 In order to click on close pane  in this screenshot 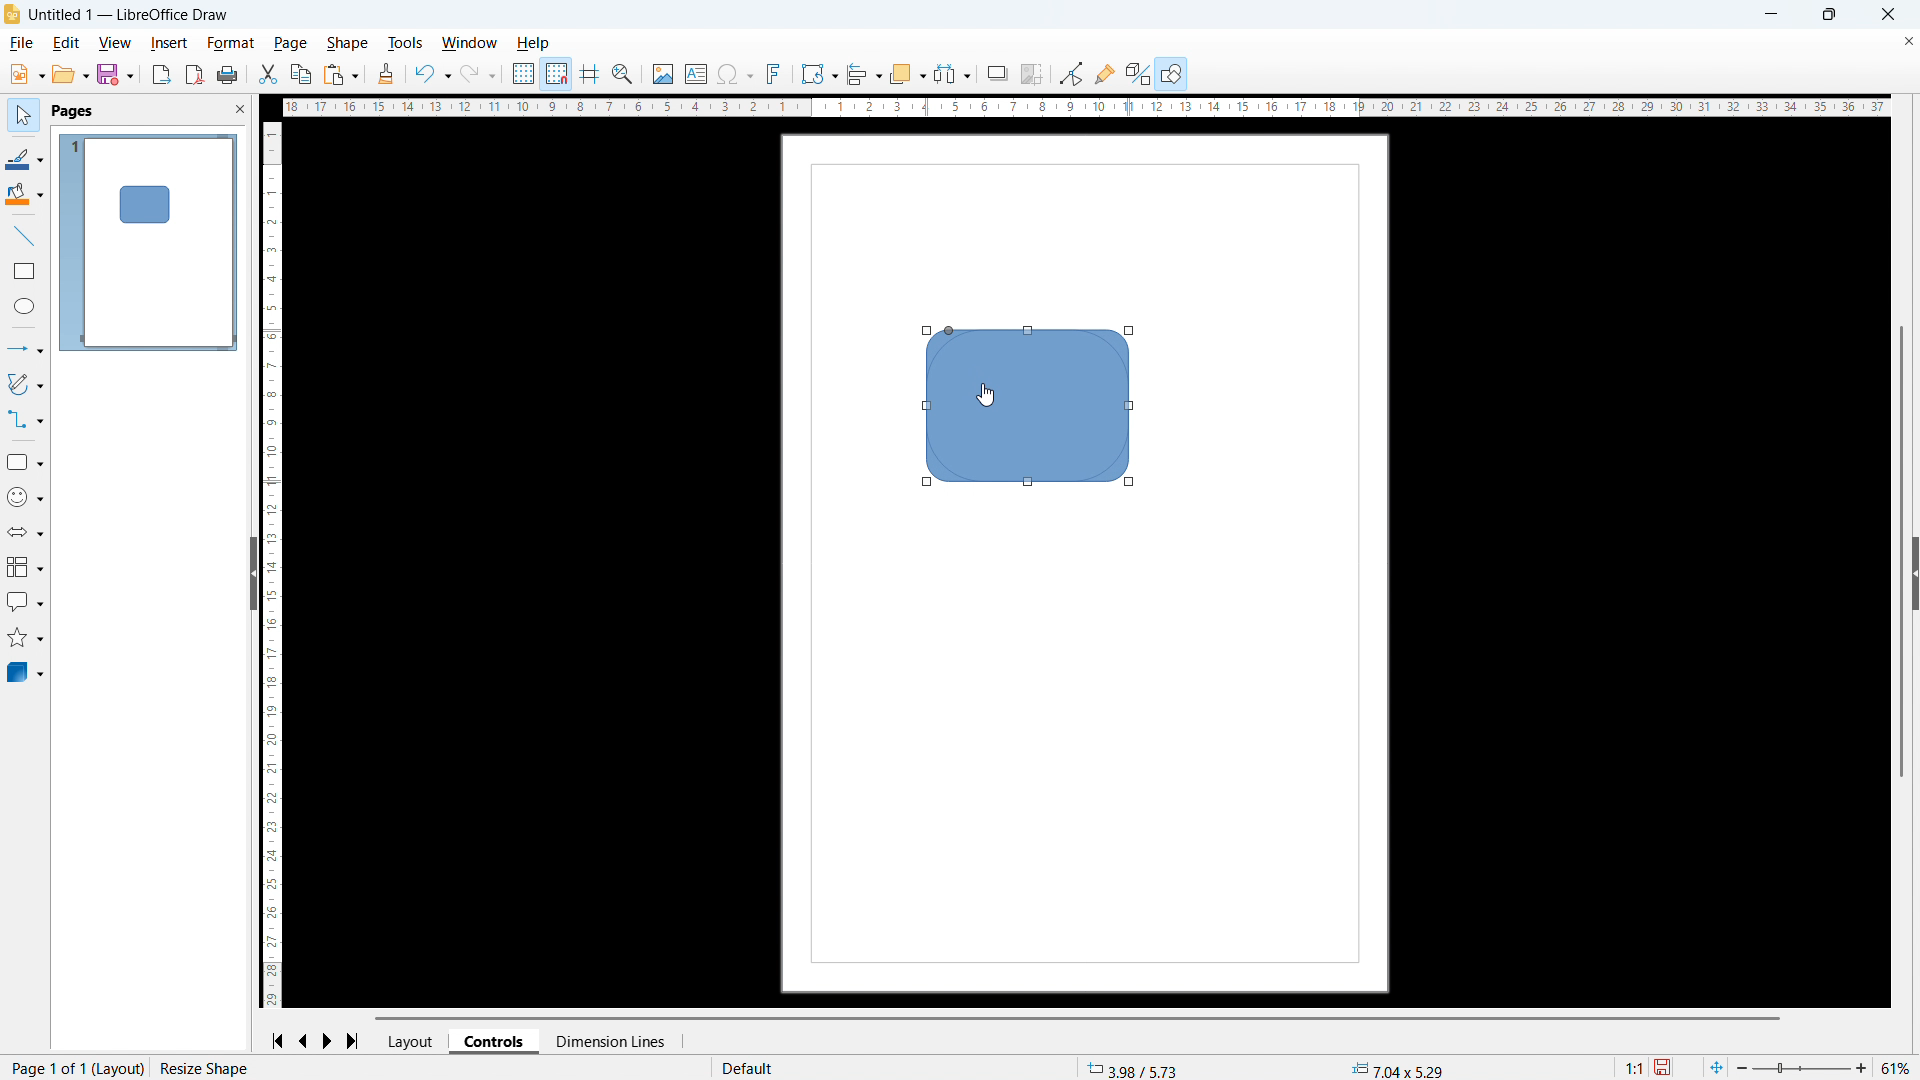, I will do `click(240, 109)`.